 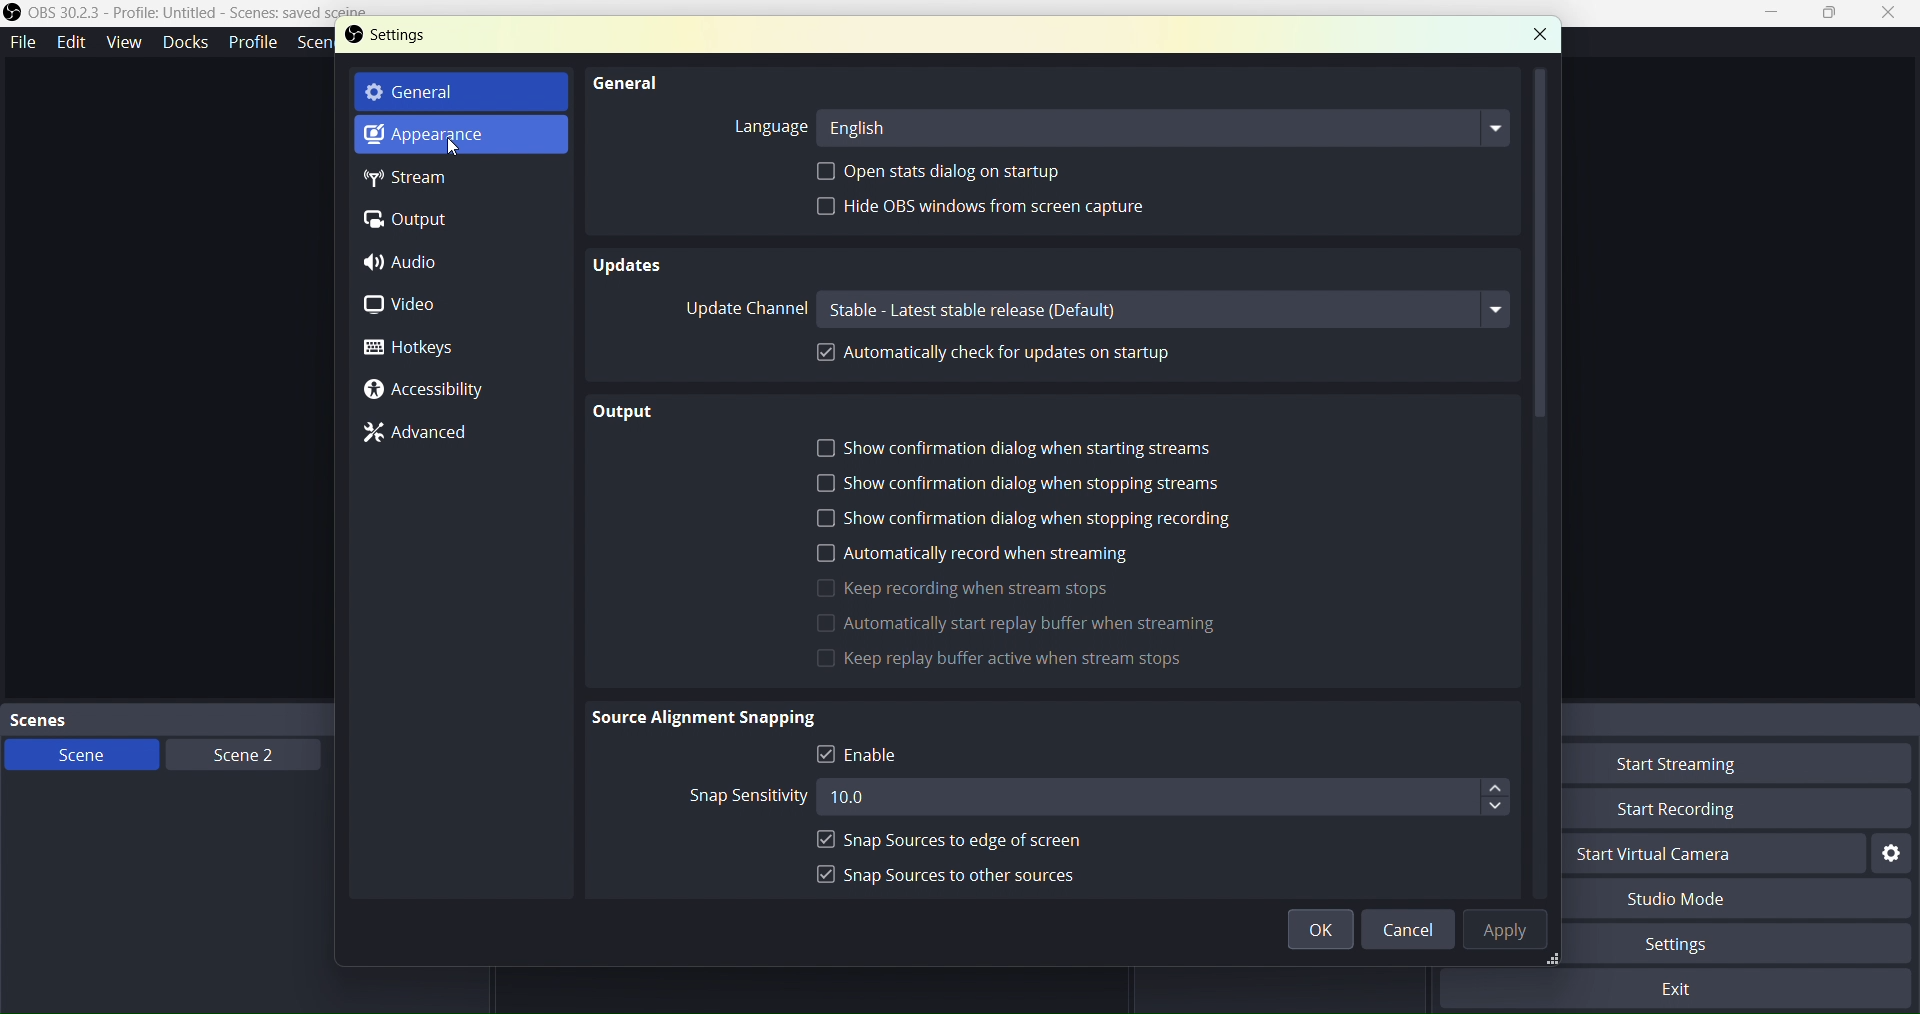 What do you see at coordinates (426, 390) in the screenshot?
I see `Accesibility` at bounding box center [426, 390].